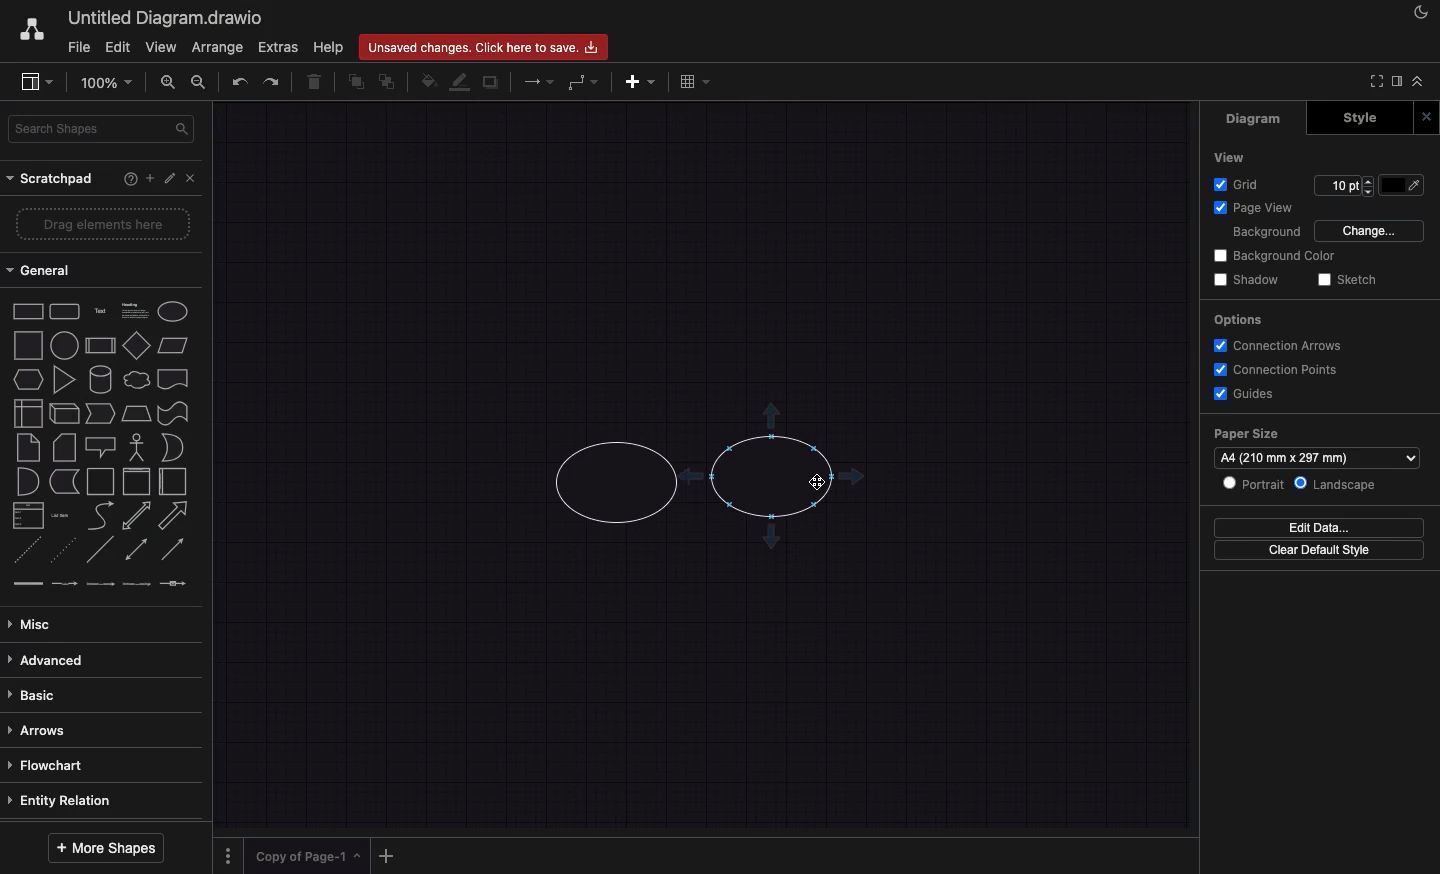 This screenshot has width=1440, height=874. What do you see at coordinates (28, 516) in the screenshot?
I see `list` at bounding box center [28, 516].